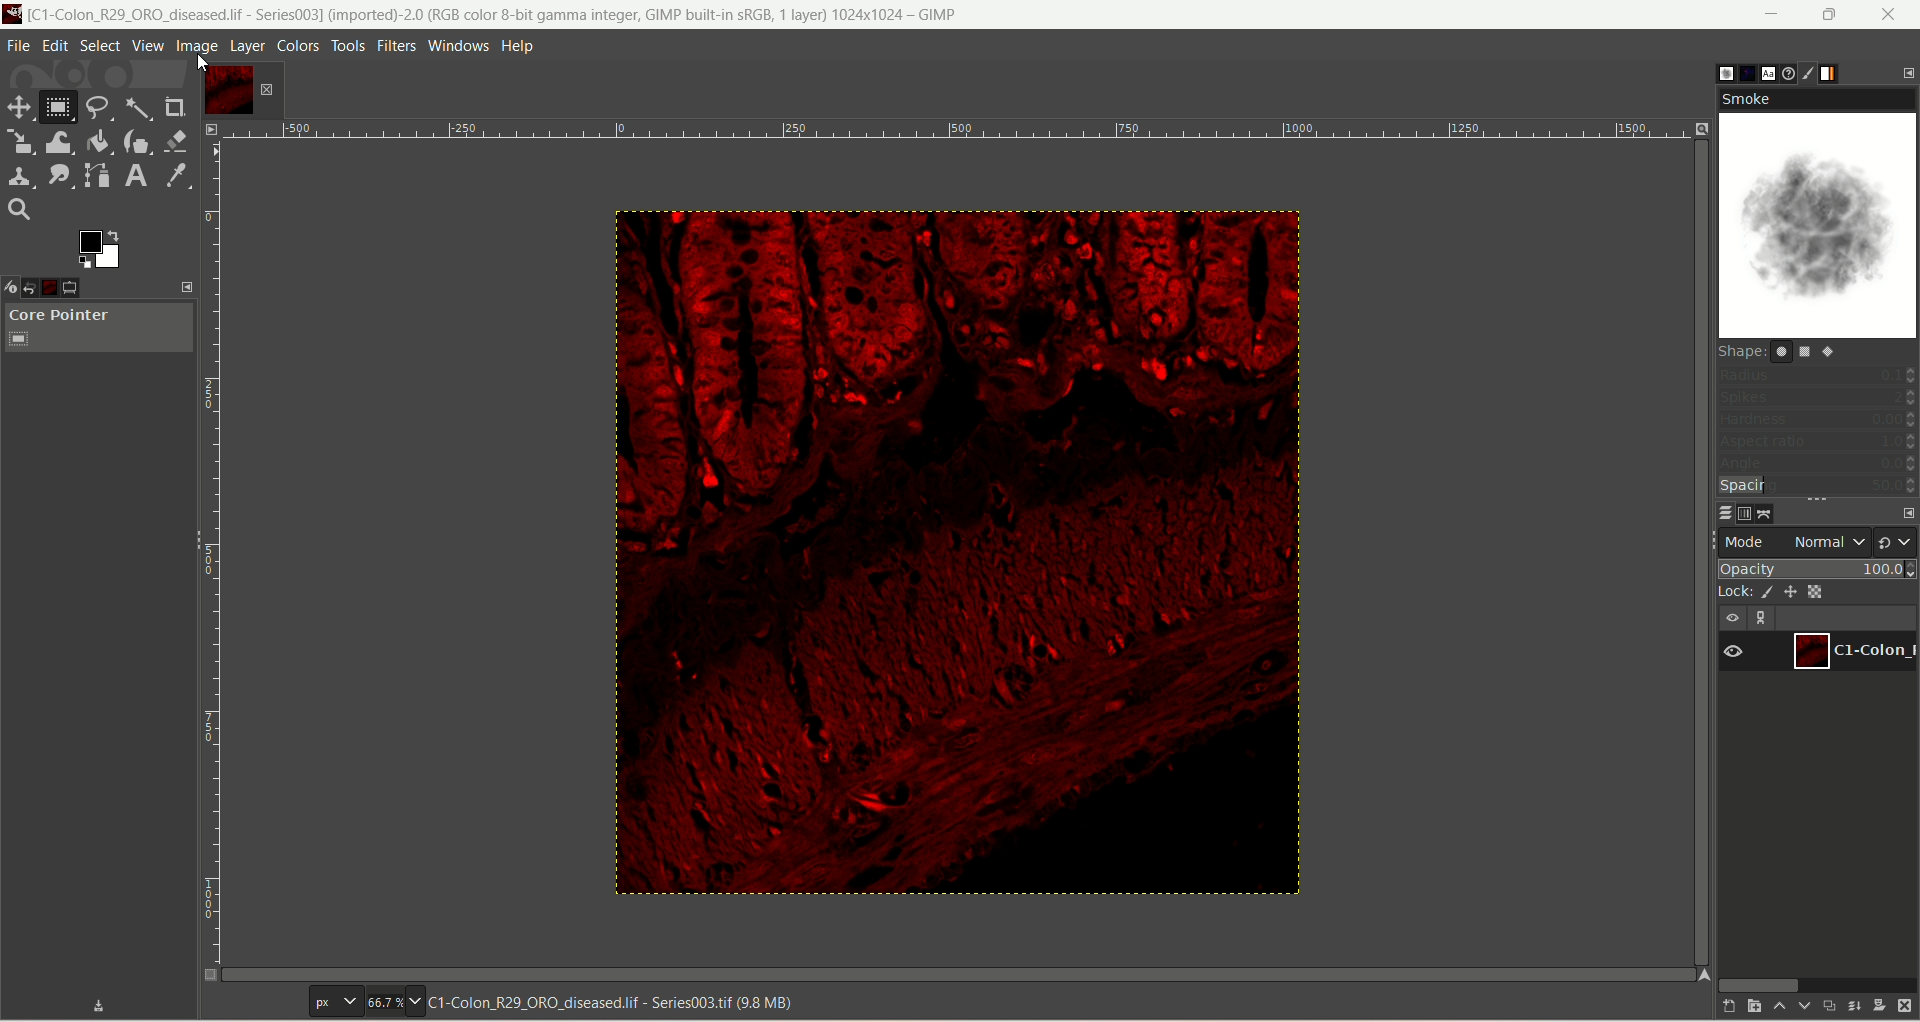 This screenshot has width=1920, height=1022. Describe the element at coordinates (98, 142) in the screenshot. I see `paint bucket` at that location.